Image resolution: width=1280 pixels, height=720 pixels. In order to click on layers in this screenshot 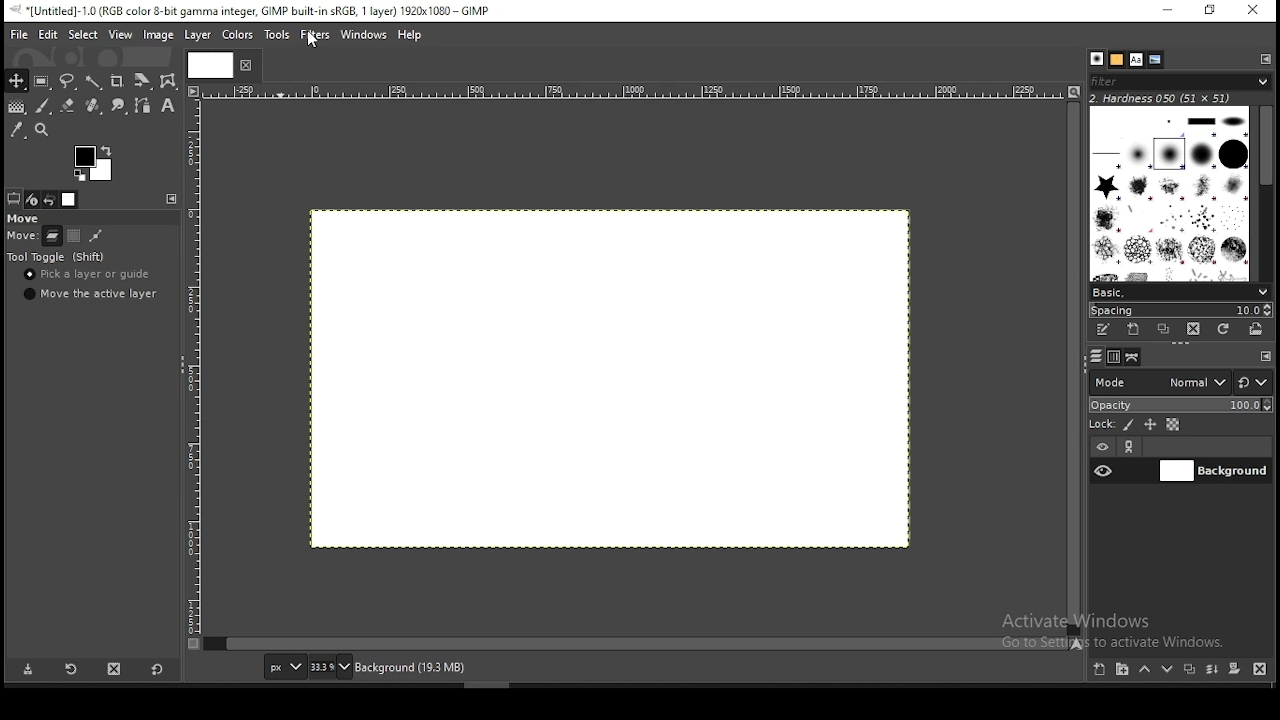, I will do `click(1097, 355)`.